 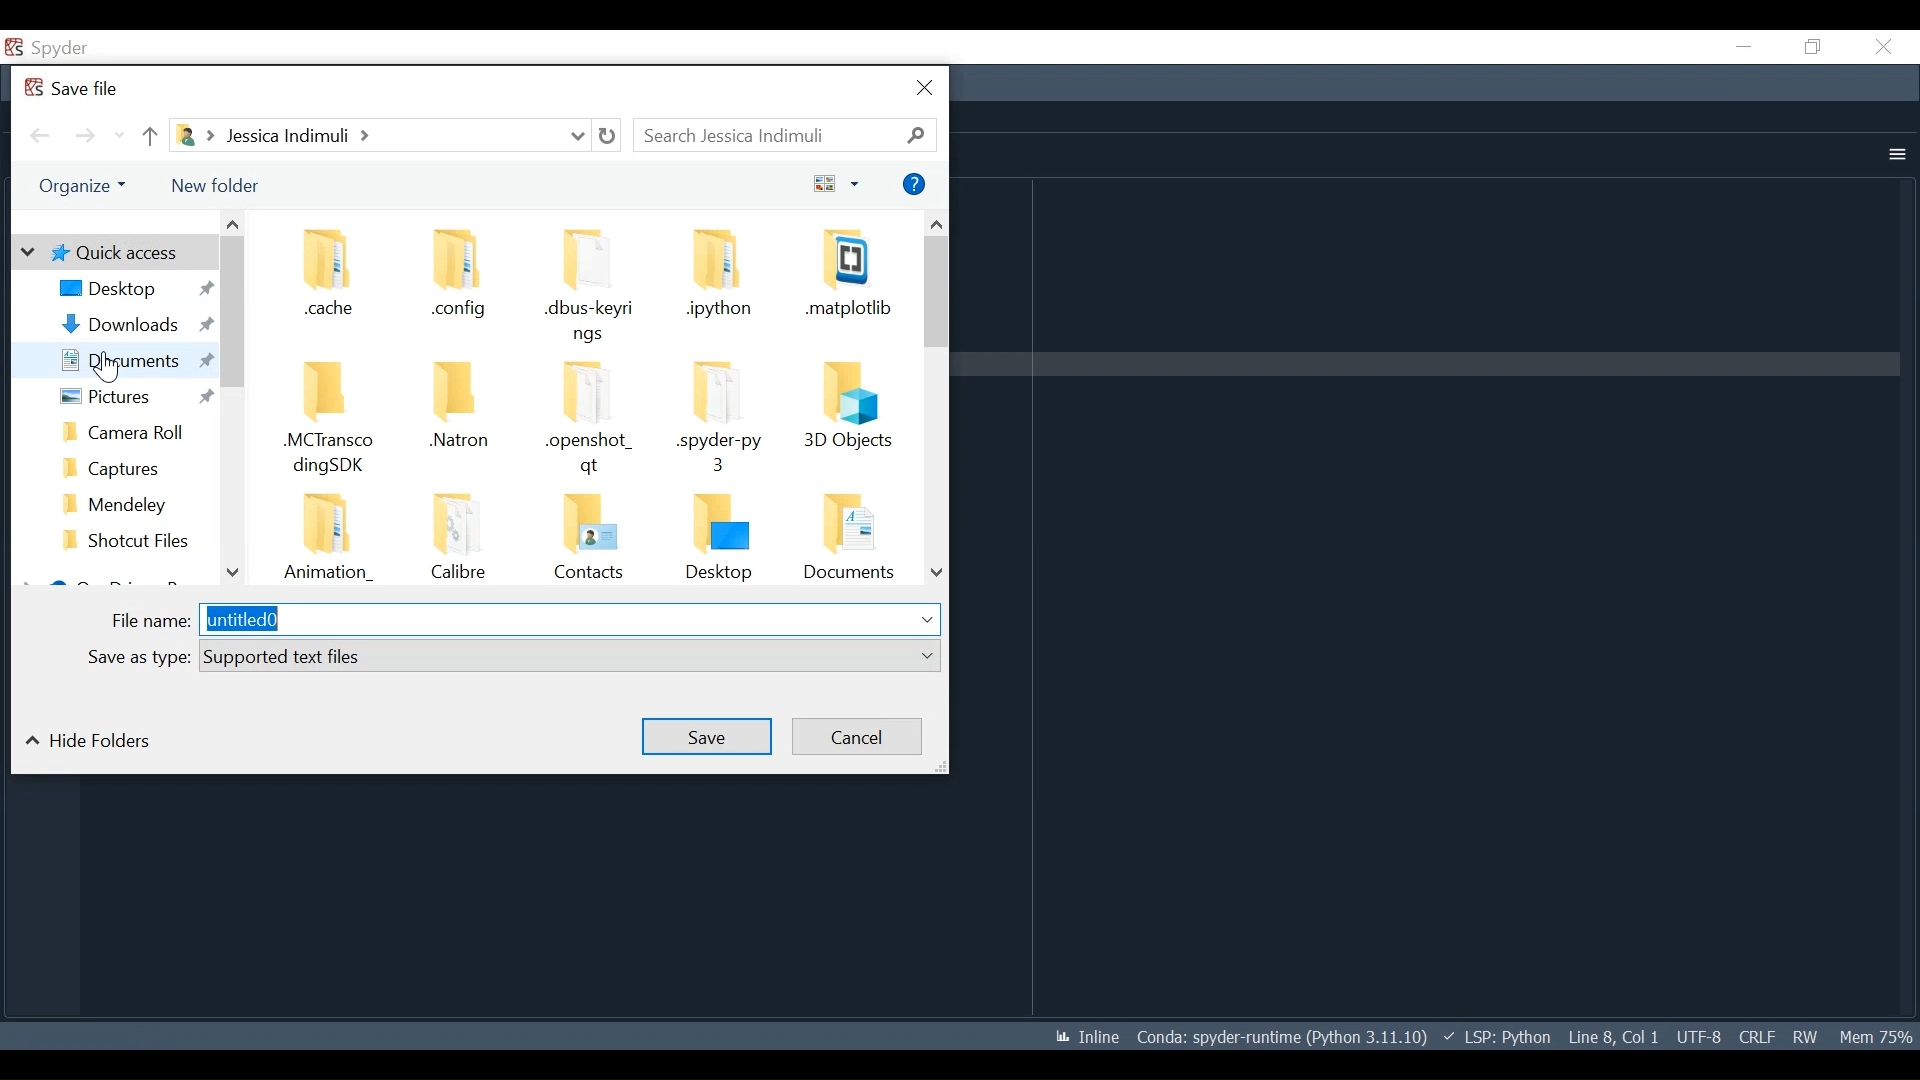 I want to click on Downloads, so click(x=131, y=324).